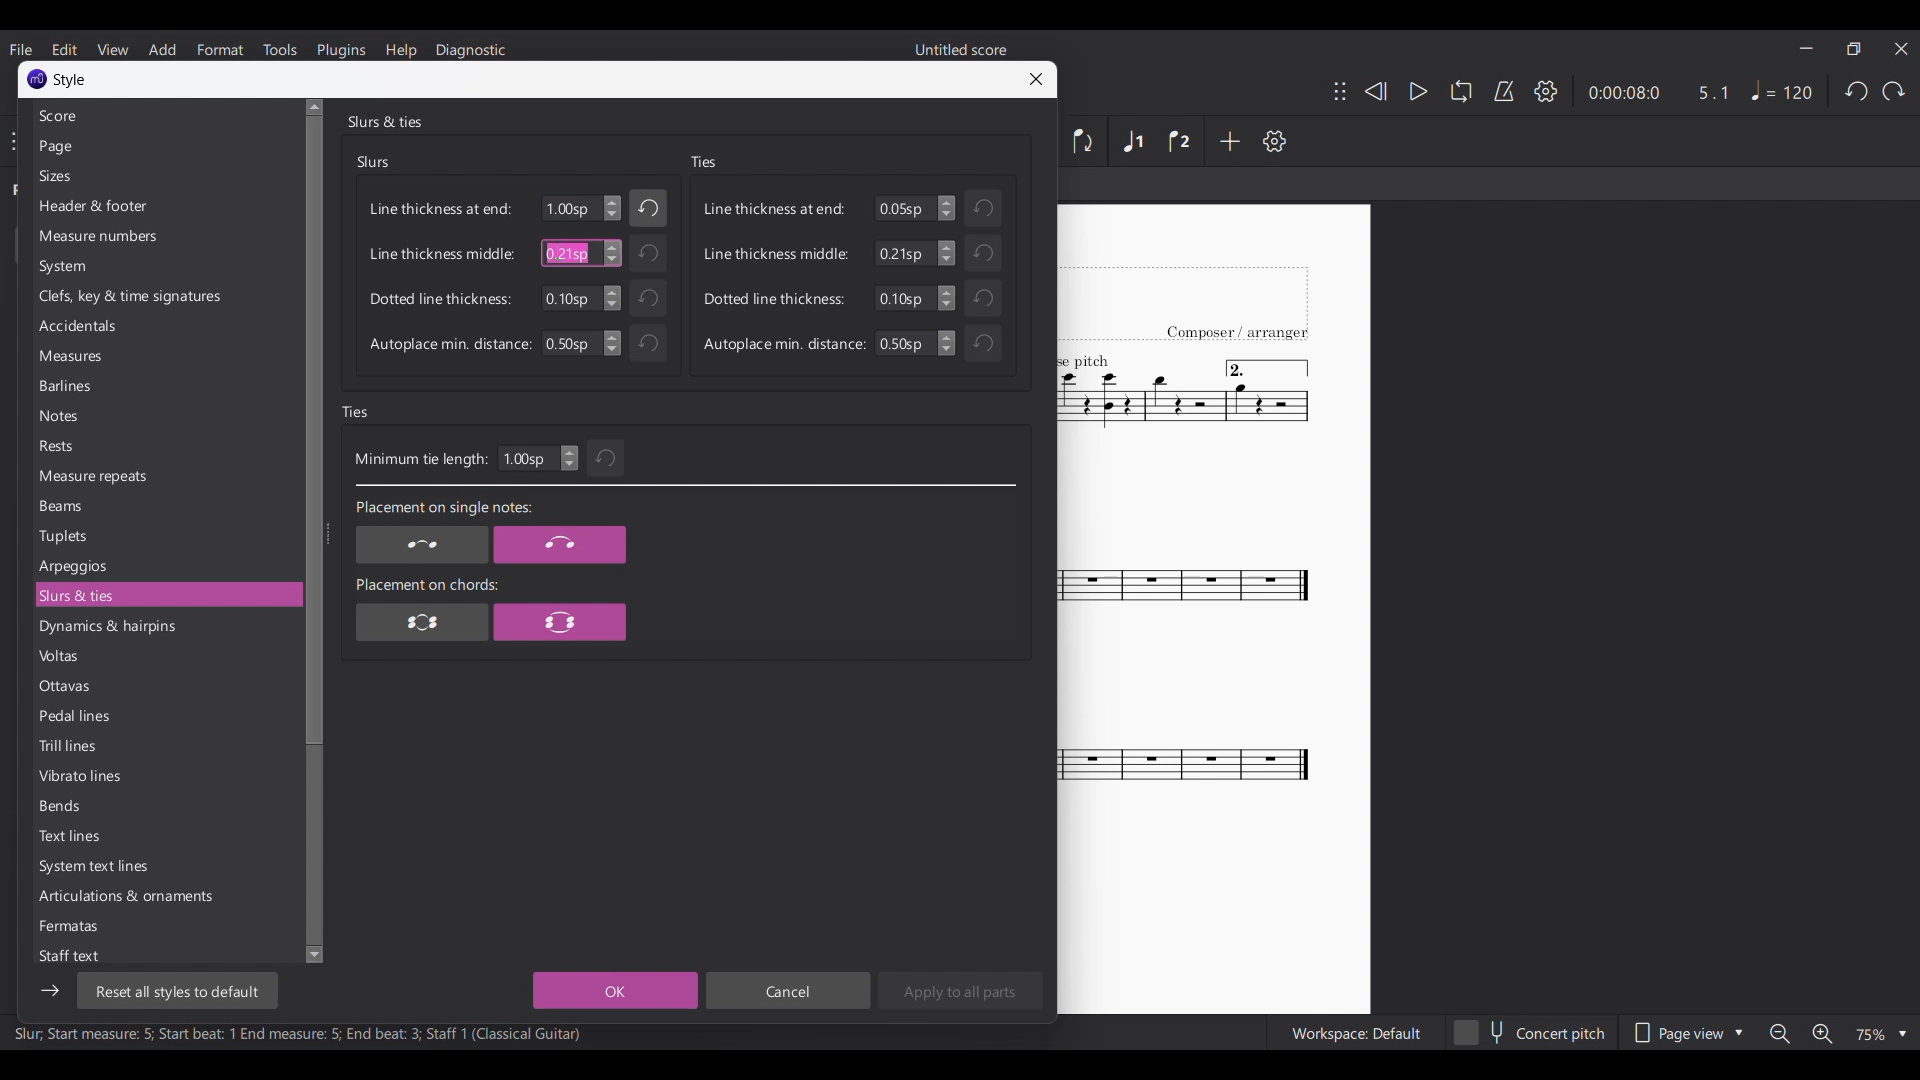  What do you see at coordinates (1134, 142) in the screenshot?
I see `Voice 1, highlighted` at bounding box center [1134, 142].